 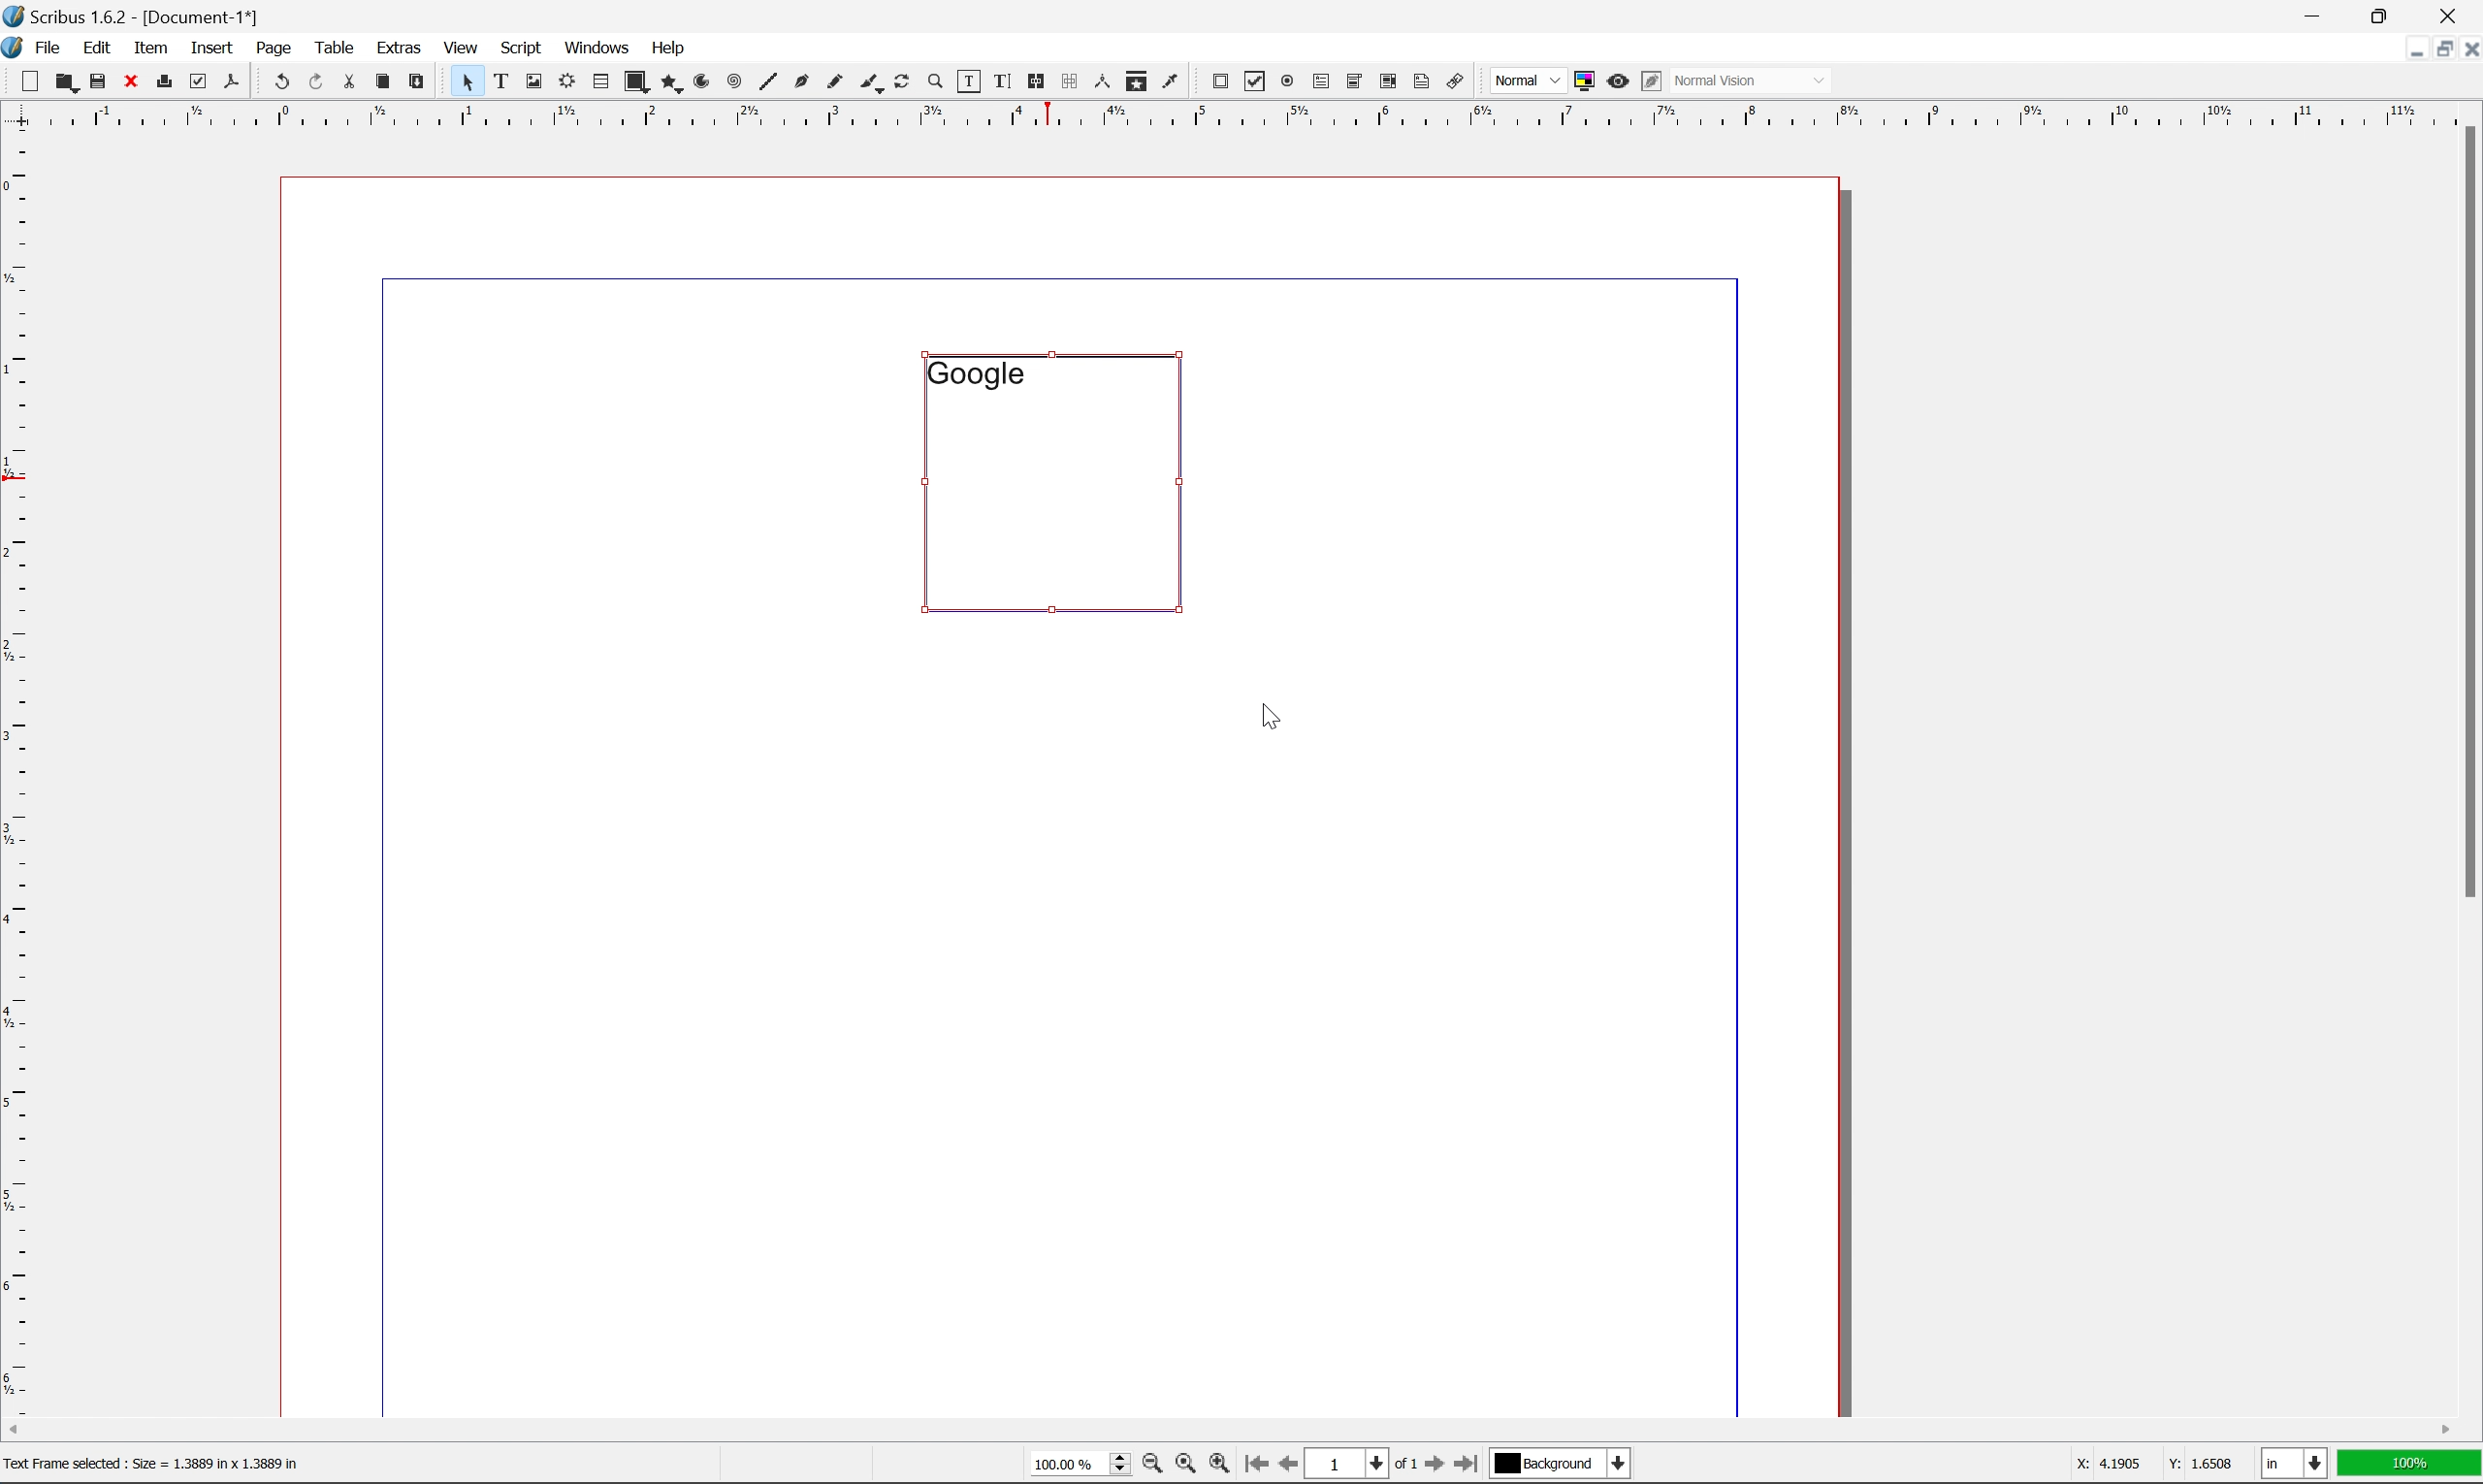 I want to click on save as pdf, so click(x=233, y=81).